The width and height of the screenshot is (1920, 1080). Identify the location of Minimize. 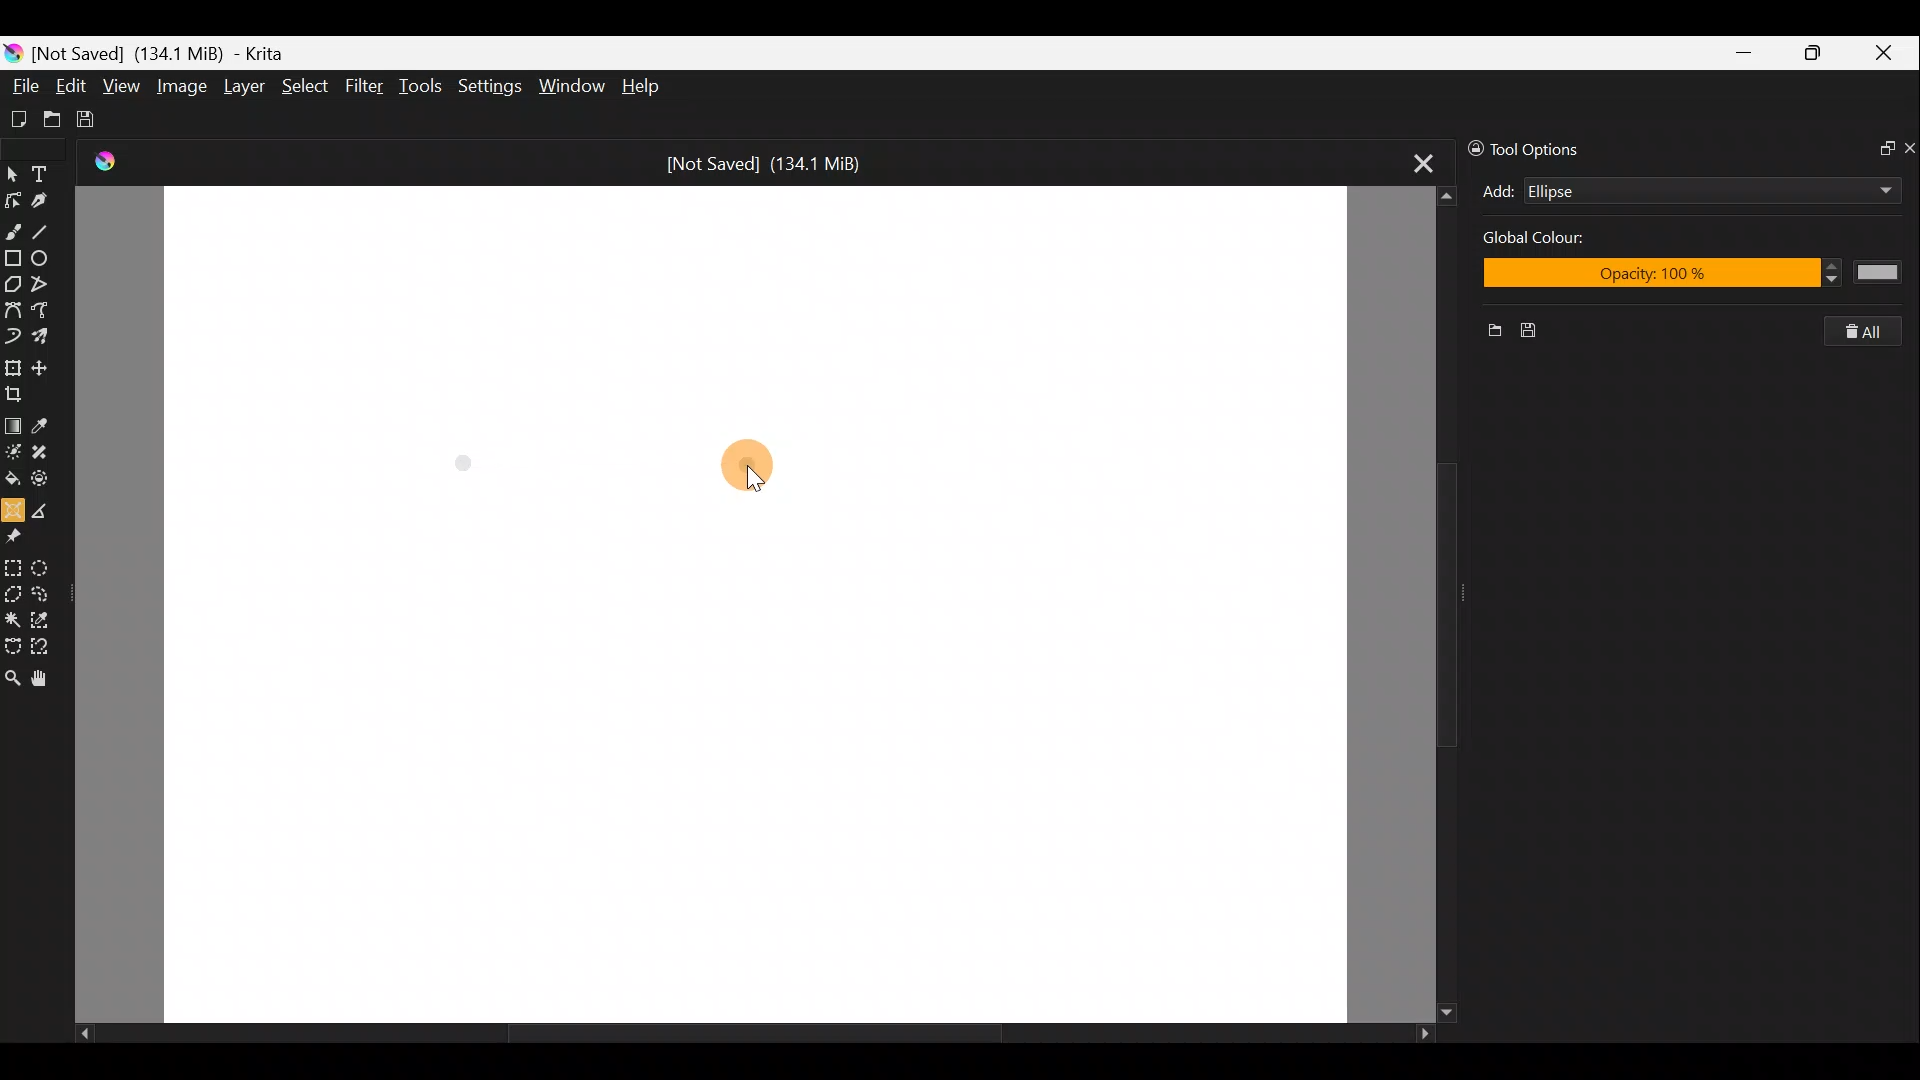
(1746, 52).